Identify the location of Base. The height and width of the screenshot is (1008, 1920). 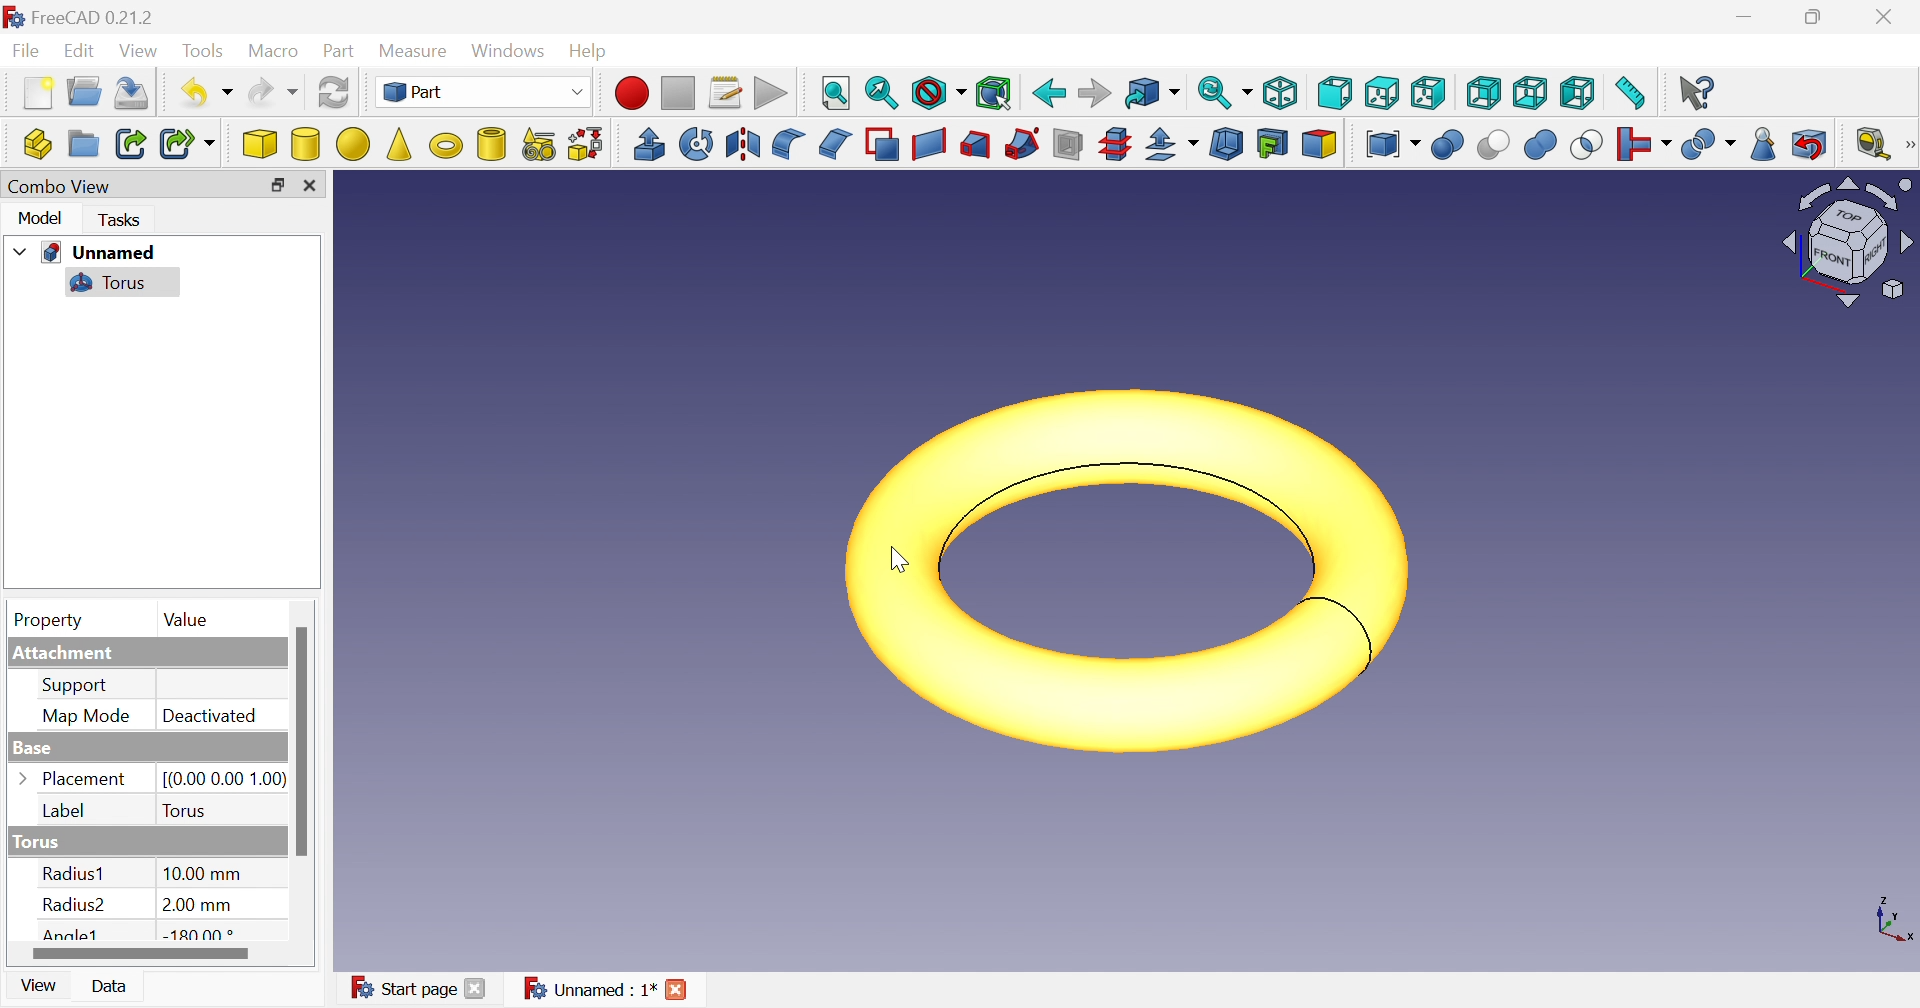
(29, 749).